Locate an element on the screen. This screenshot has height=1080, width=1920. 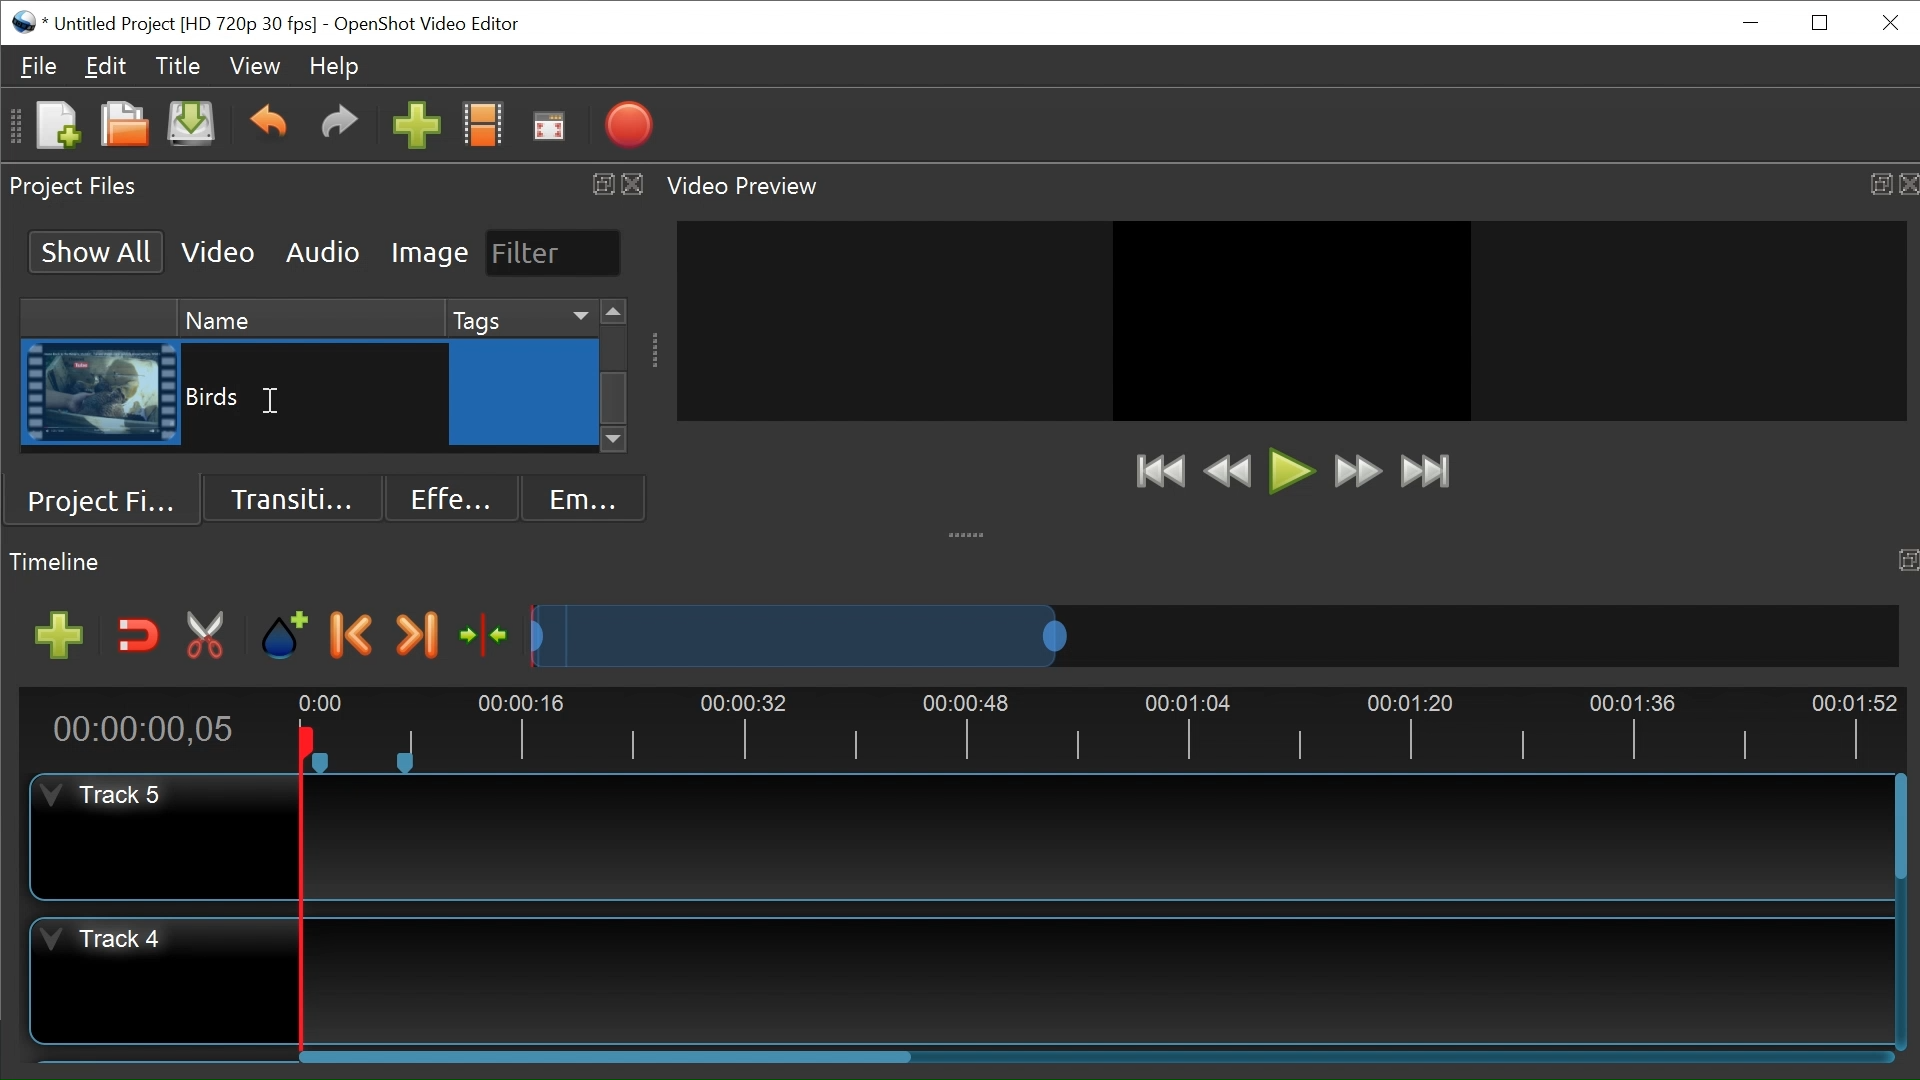
minimize is located at coordinates (1753, 22).